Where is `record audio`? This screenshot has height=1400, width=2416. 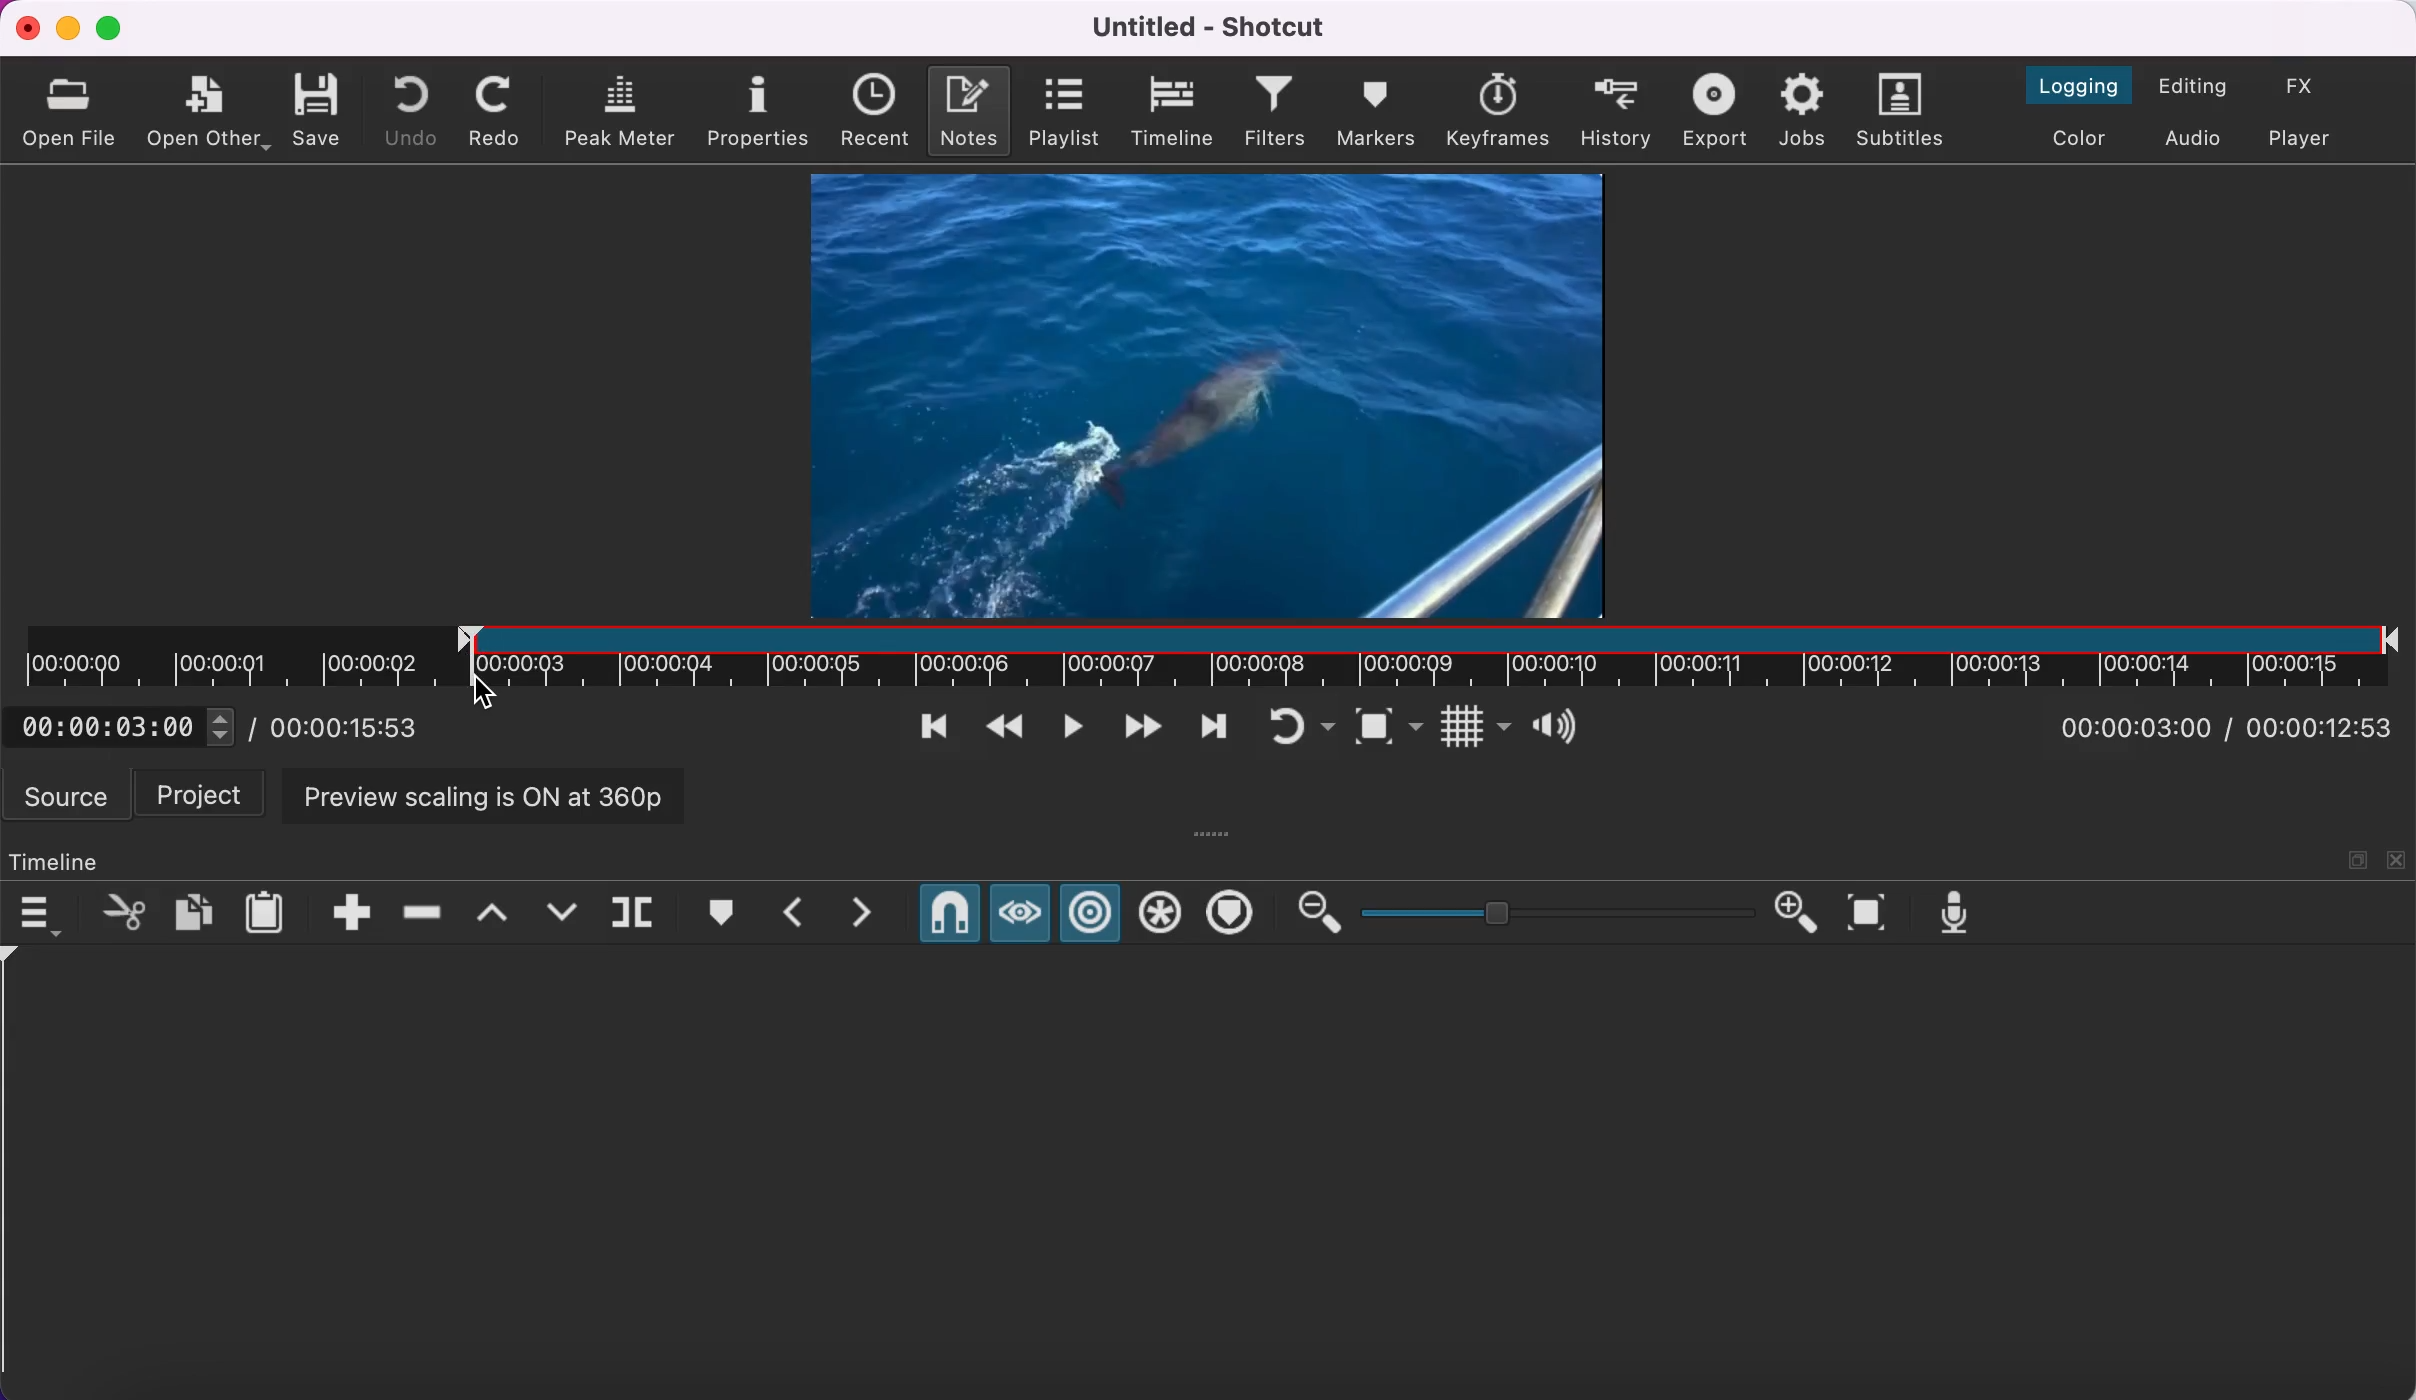
record audio is located at coordinates (1963, 915).